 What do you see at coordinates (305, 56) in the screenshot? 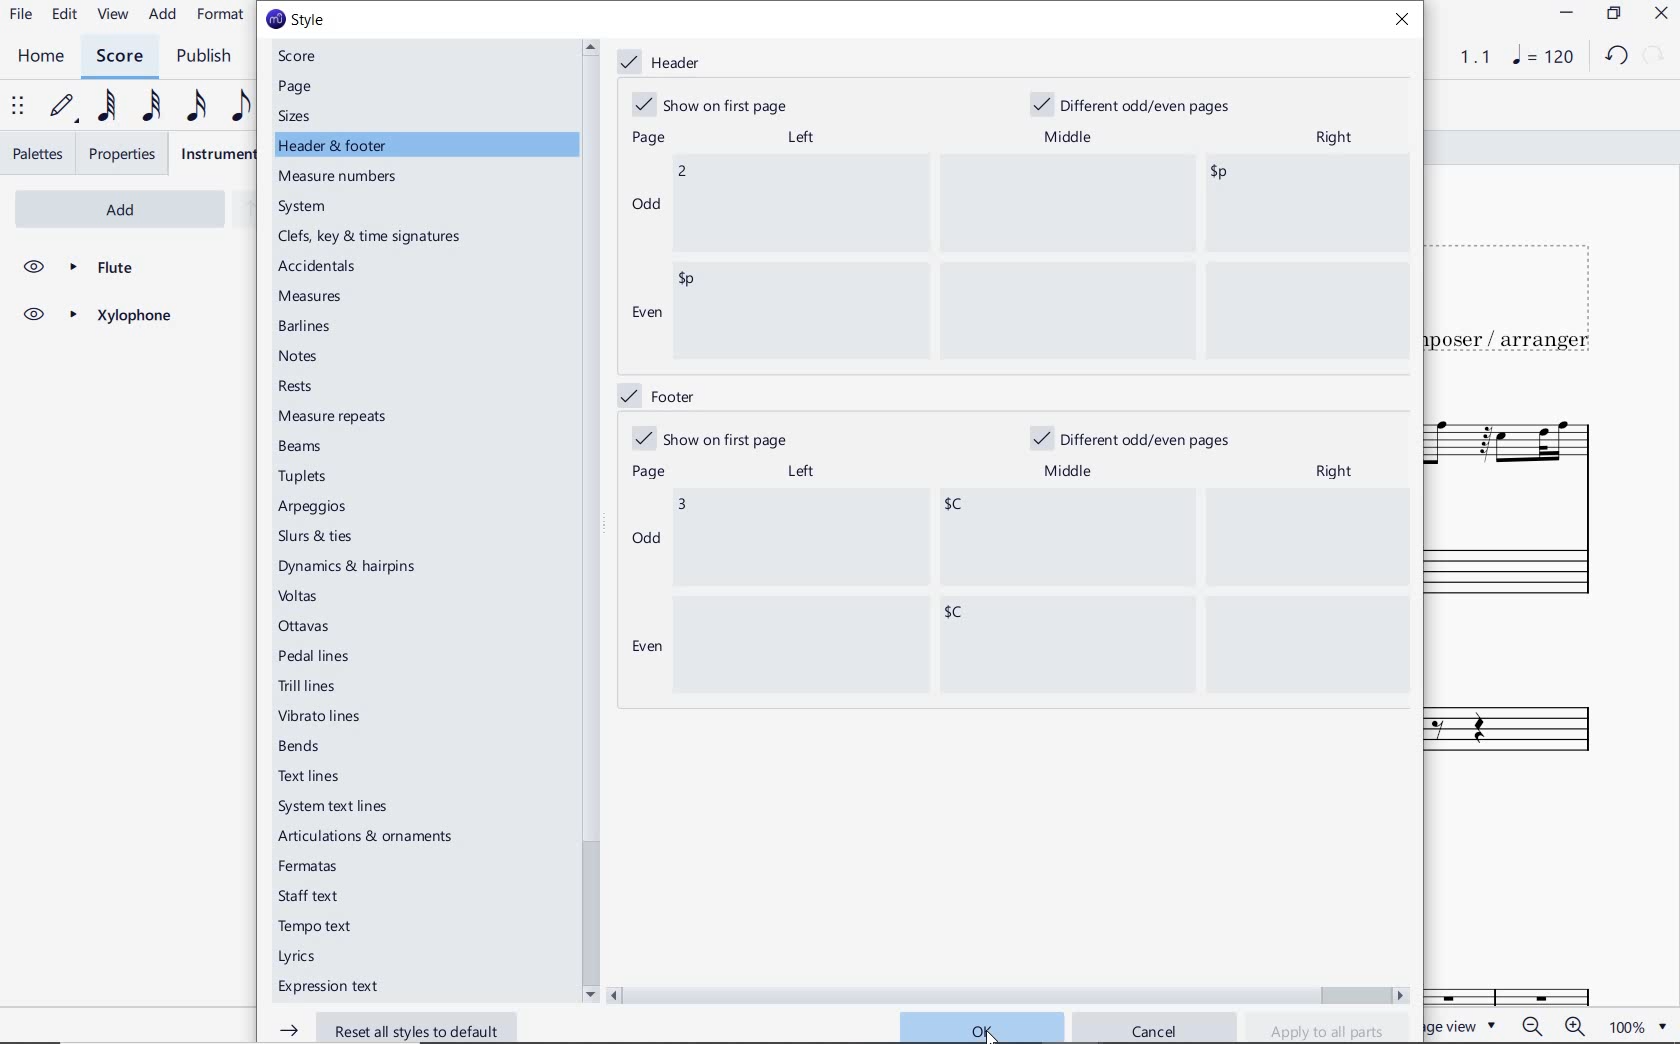
I see `score` at bounding box center [305, 56].